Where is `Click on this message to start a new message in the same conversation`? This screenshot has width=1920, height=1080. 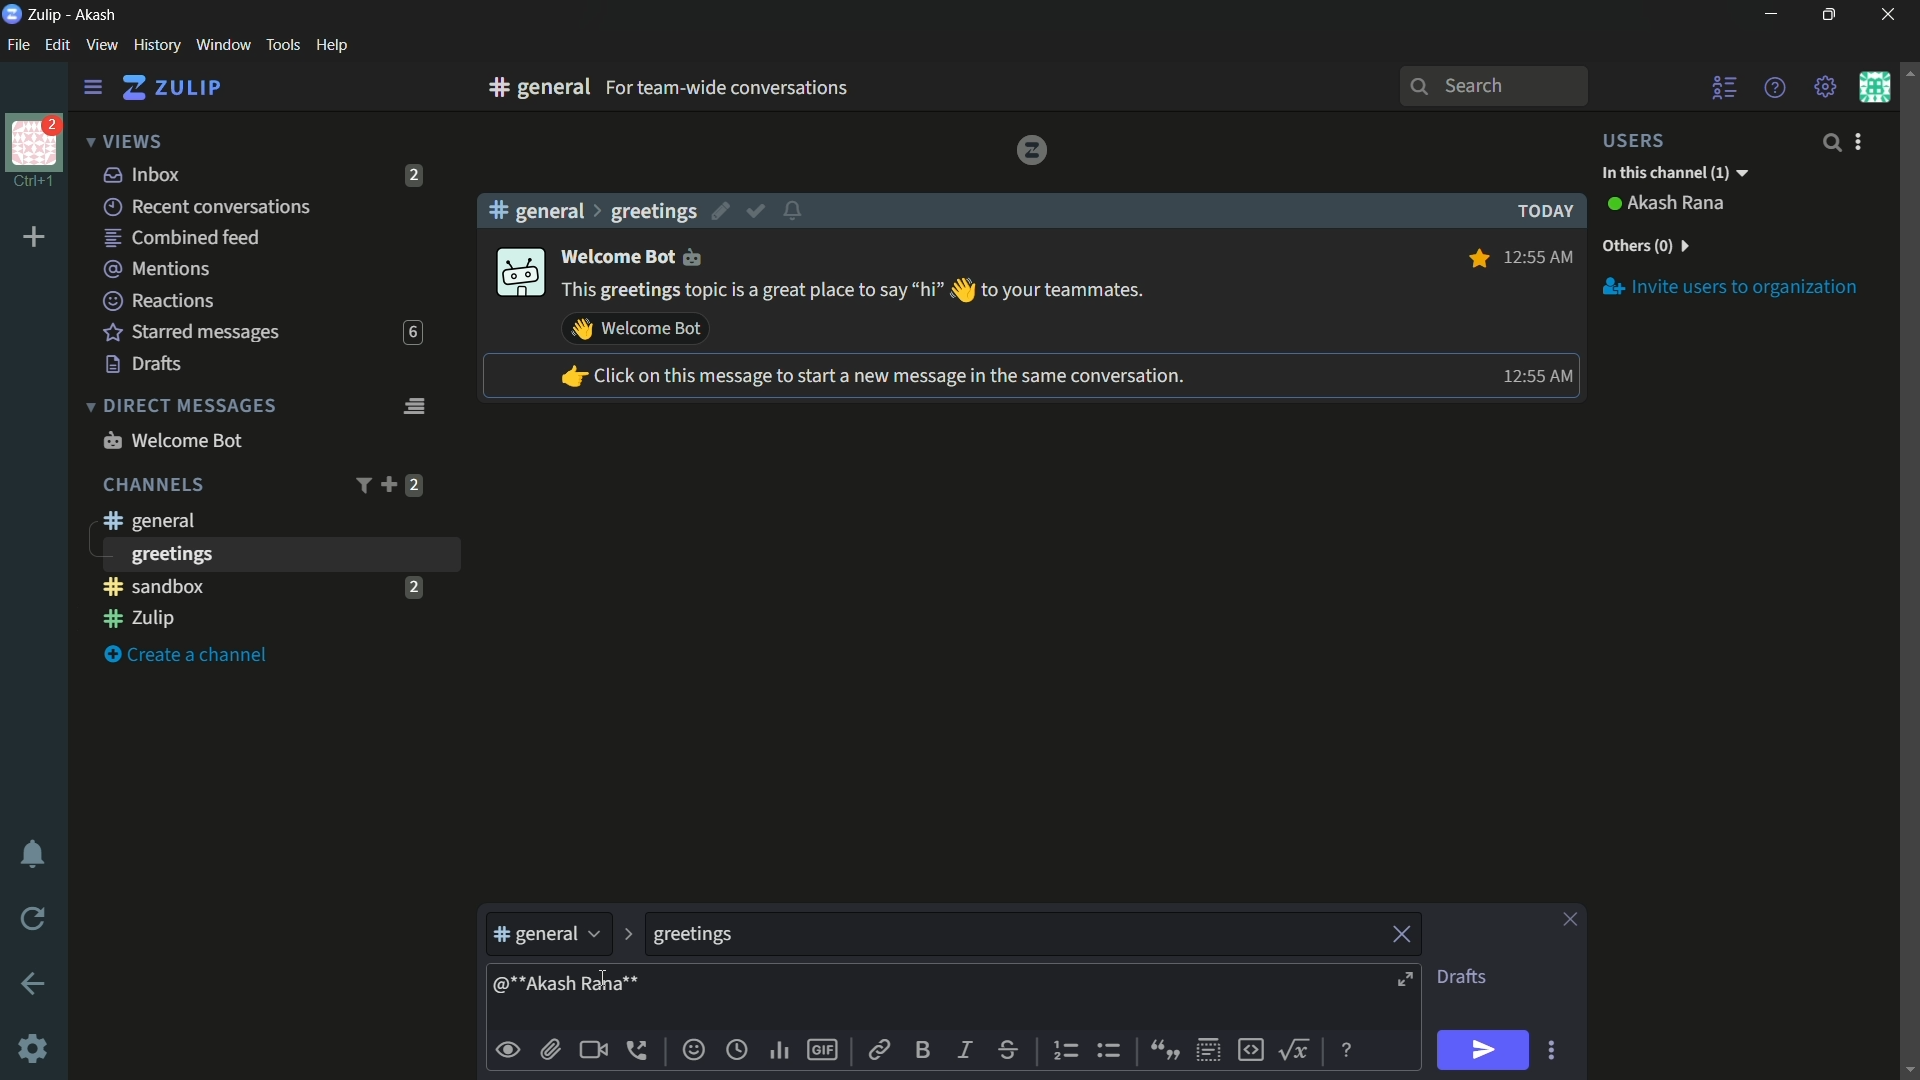 Click on this message to start a new message in the same conversation is located at coordinates (871, 378).